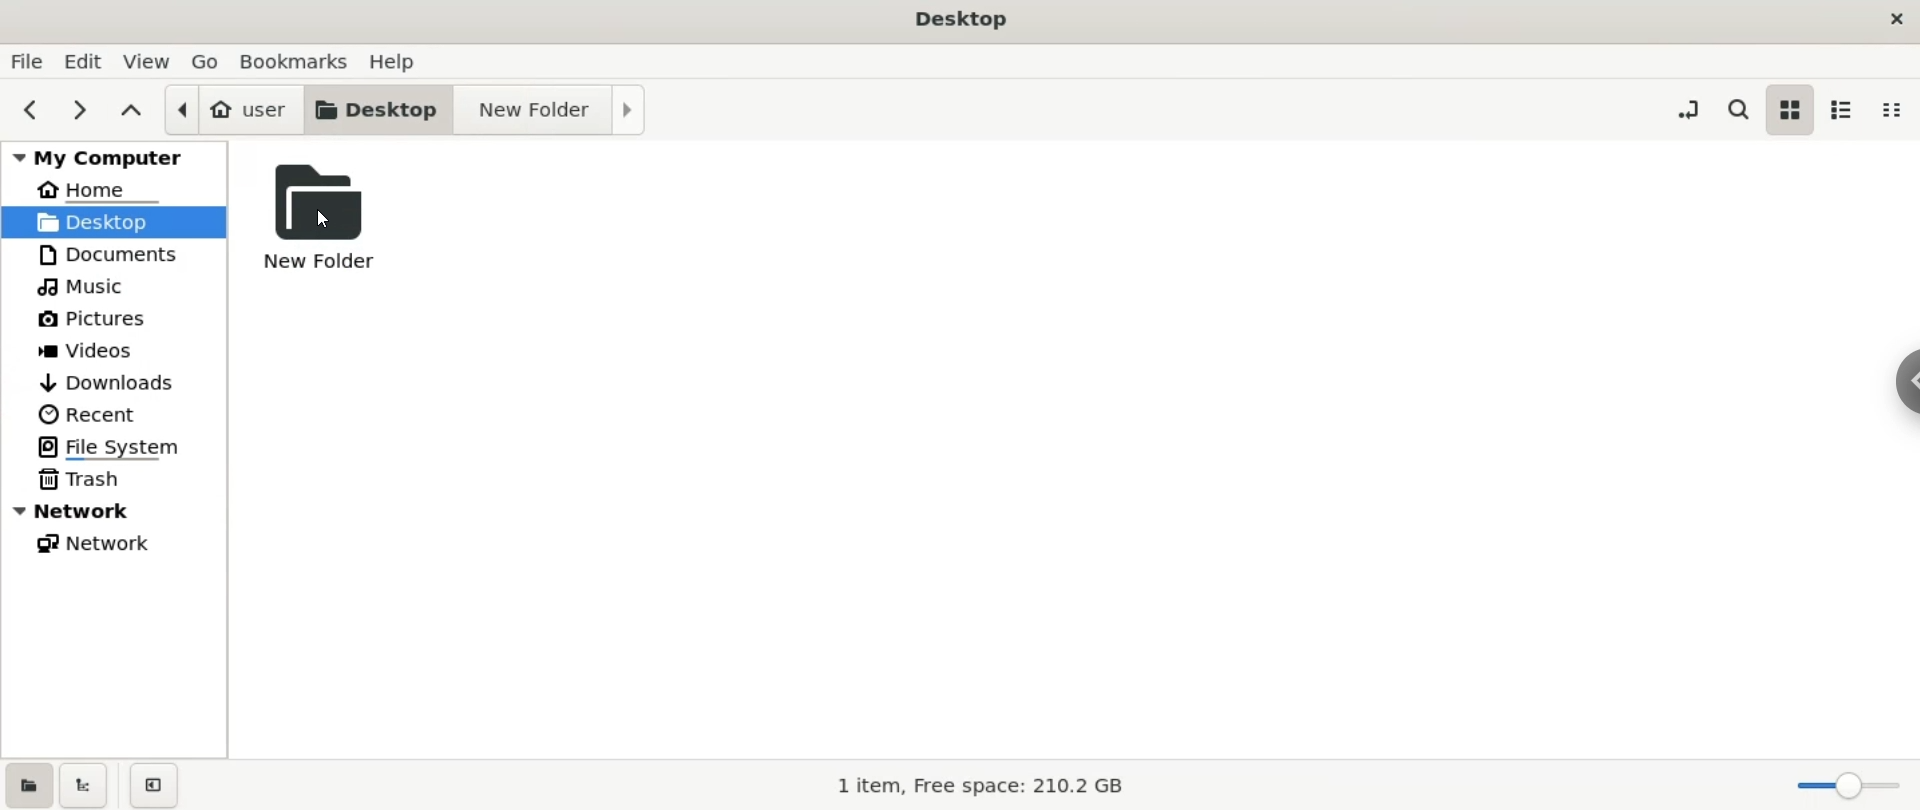 The height and width of the screenshot is (810, 1920). What do you see at coordinates (26, 63) in the screenshot?
I see `file` at bounding box center [26, 63].